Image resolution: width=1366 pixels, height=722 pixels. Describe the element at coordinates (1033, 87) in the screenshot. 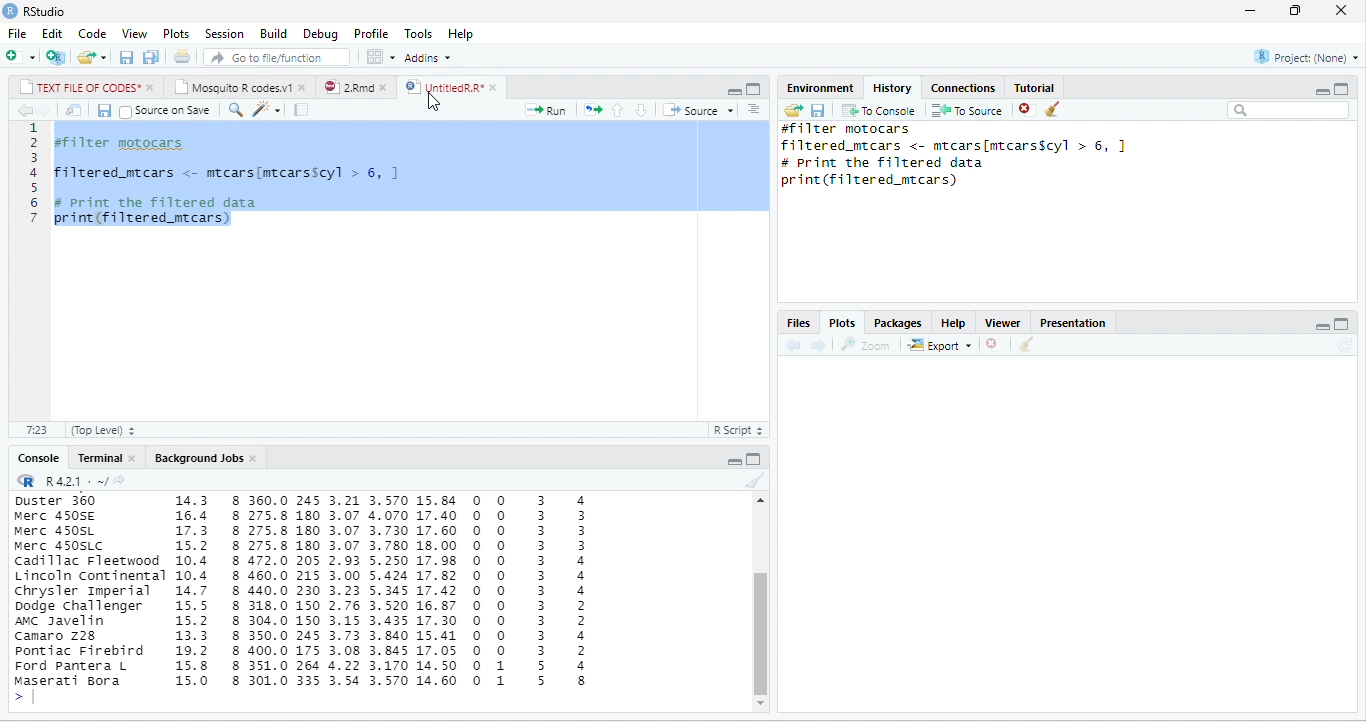

I see `Tutorial` at that location.